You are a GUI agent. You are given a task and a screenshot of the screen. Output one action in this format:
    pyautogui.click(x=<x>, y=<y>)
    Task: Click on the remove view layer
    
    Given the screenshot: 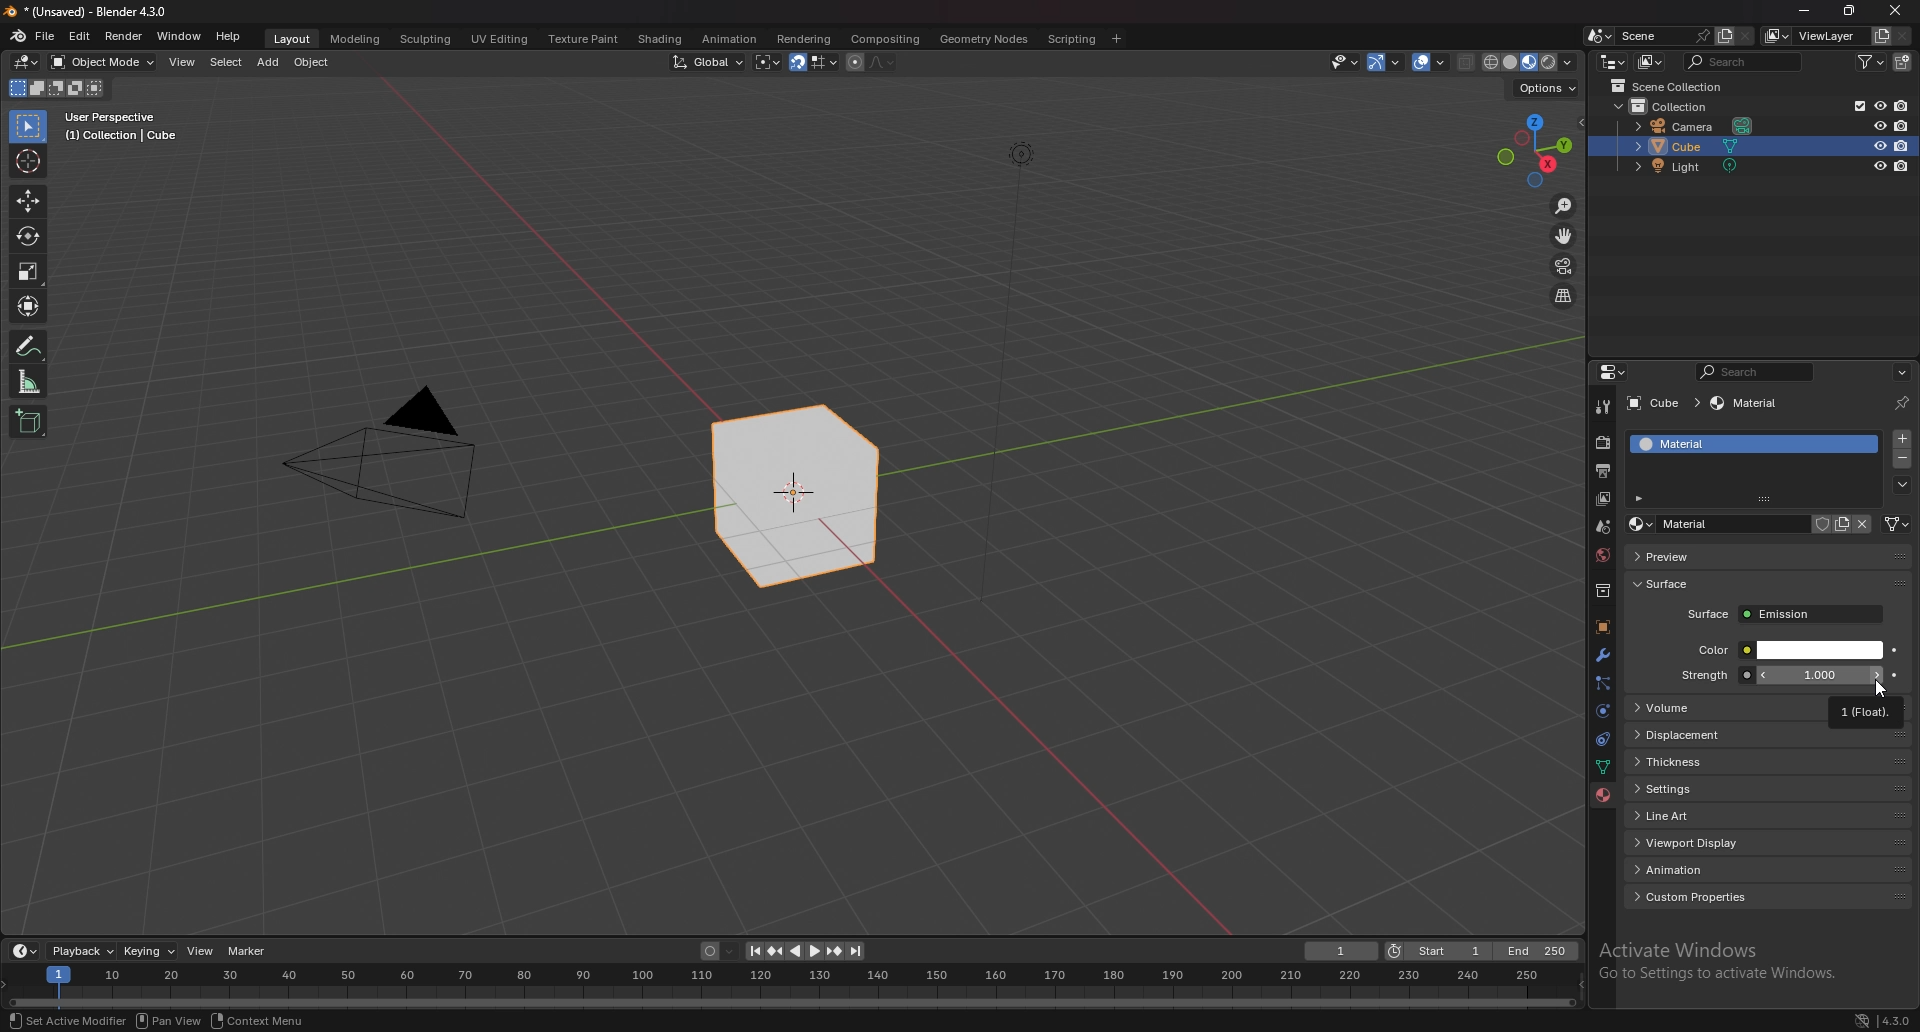 What is the action you would take?
    pyautogui.click(x=1904, y=37)
    